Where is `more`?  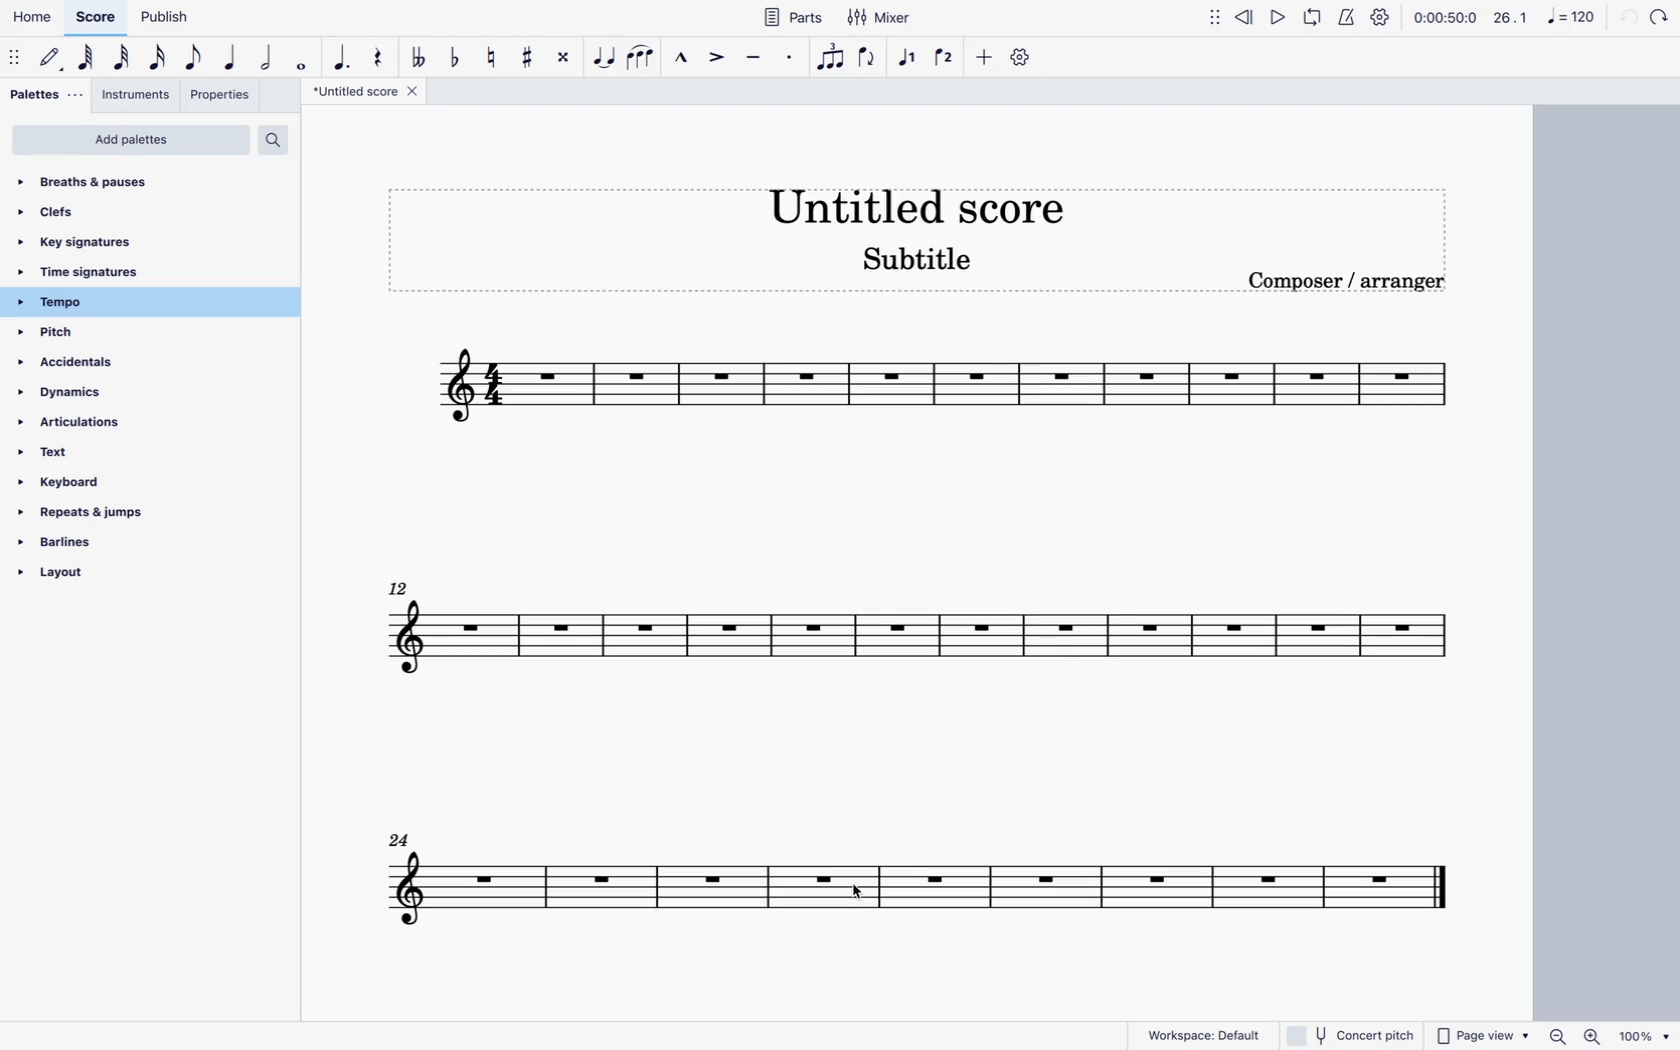 more is located at coordinates (984, 56).